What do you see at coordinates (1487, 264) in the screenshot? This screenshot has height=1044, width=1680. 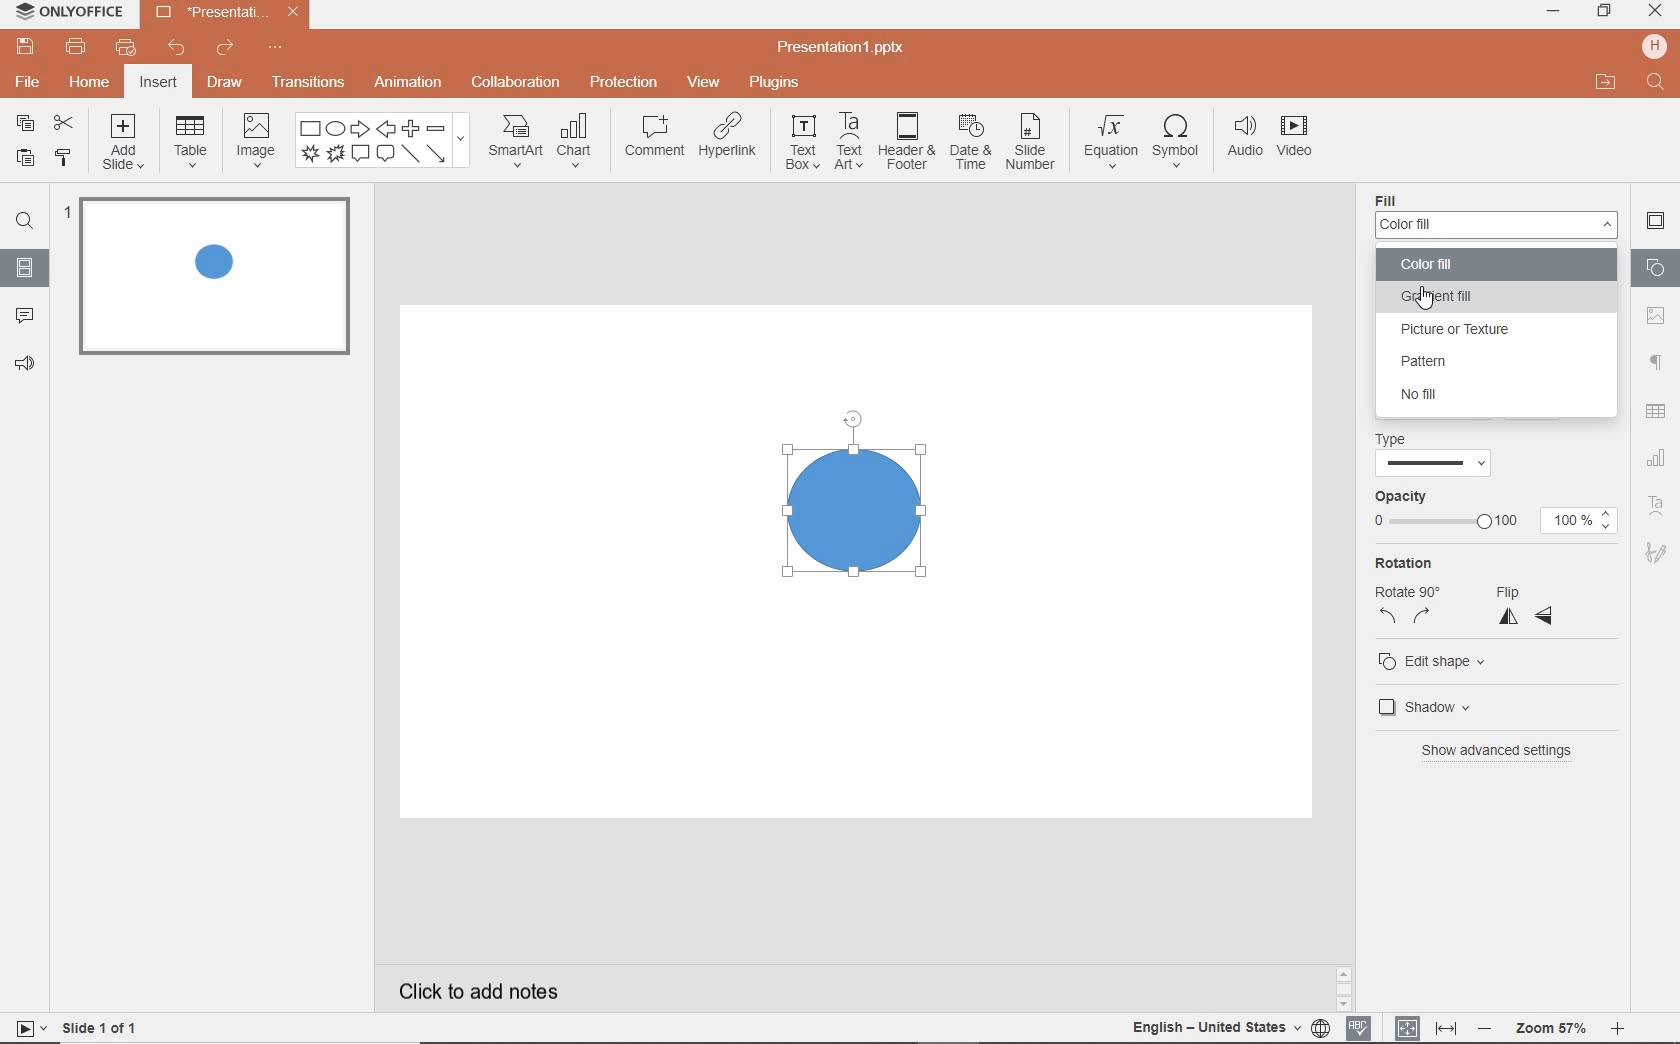 I see `color fill` at bounding box center [1487, 264].